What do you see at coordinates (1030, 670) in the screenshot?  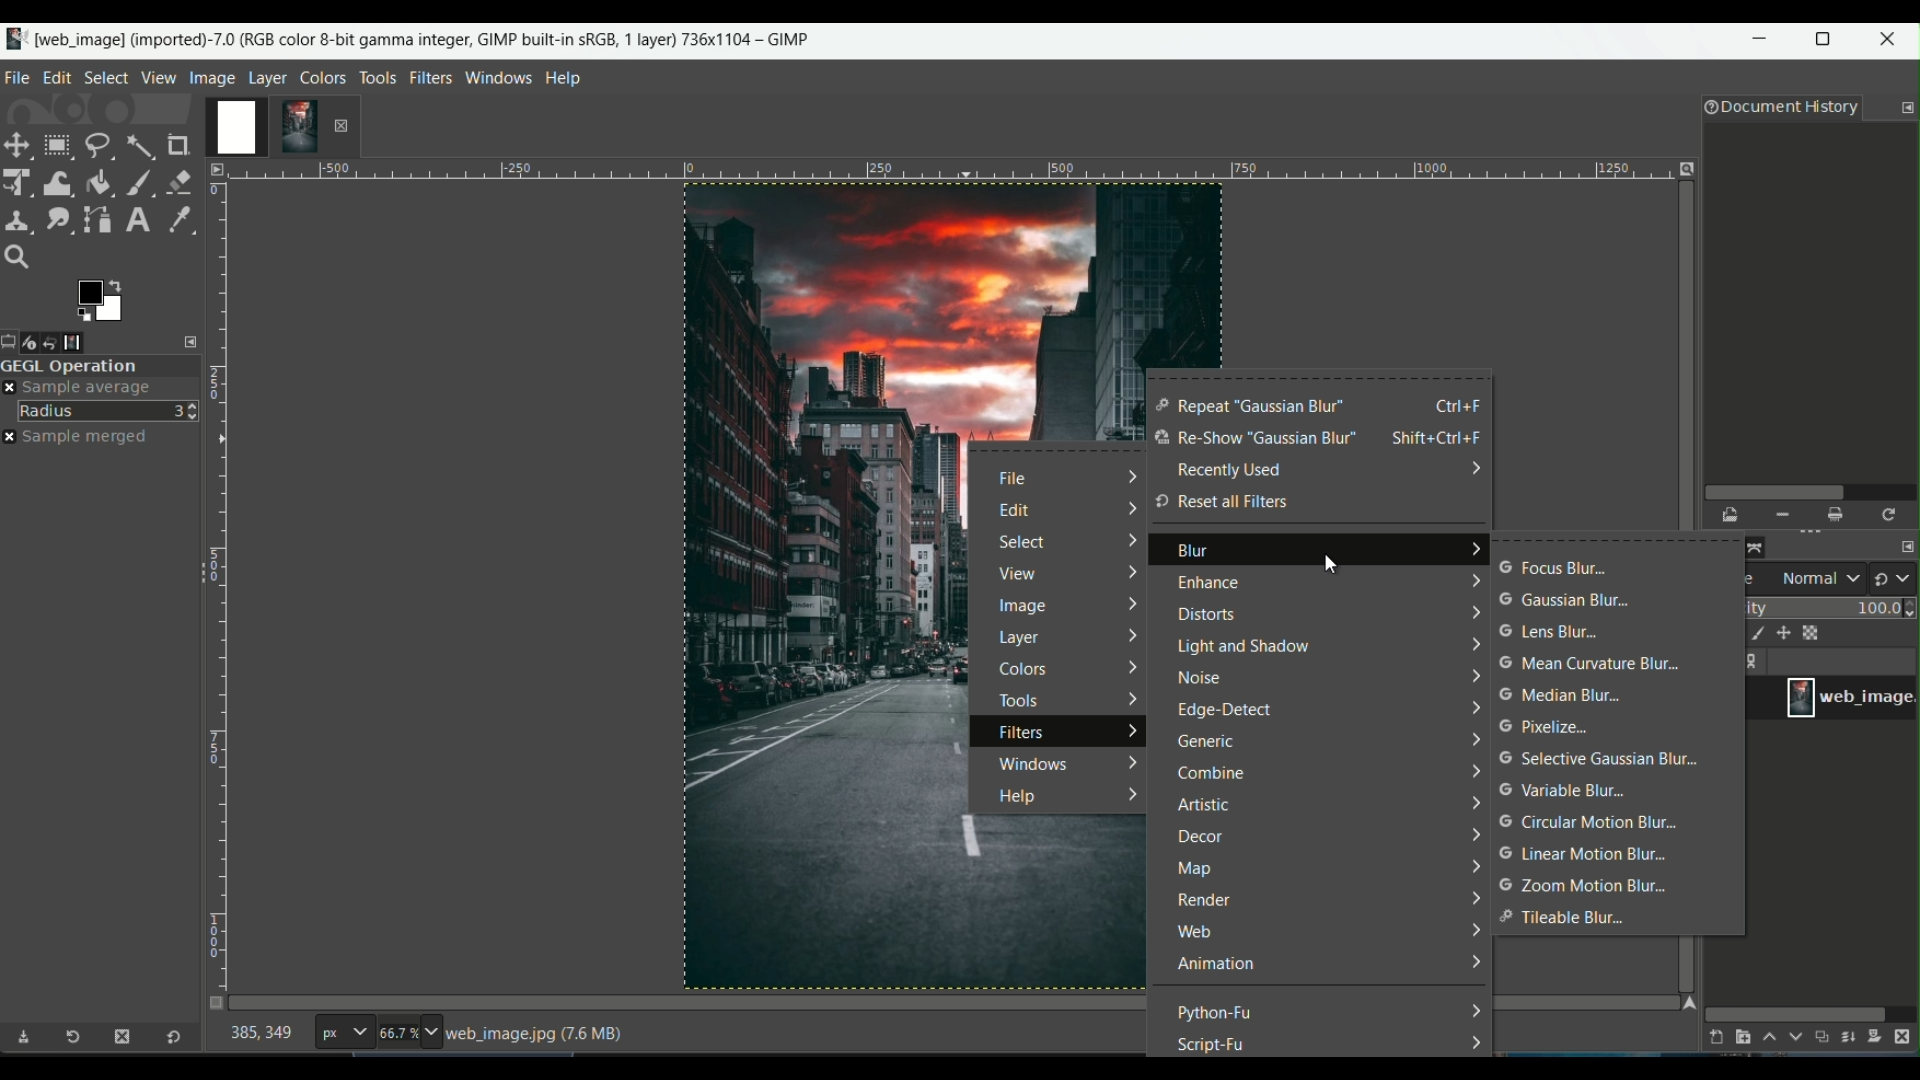 I see `colors` at bounding box center [1030, 670].